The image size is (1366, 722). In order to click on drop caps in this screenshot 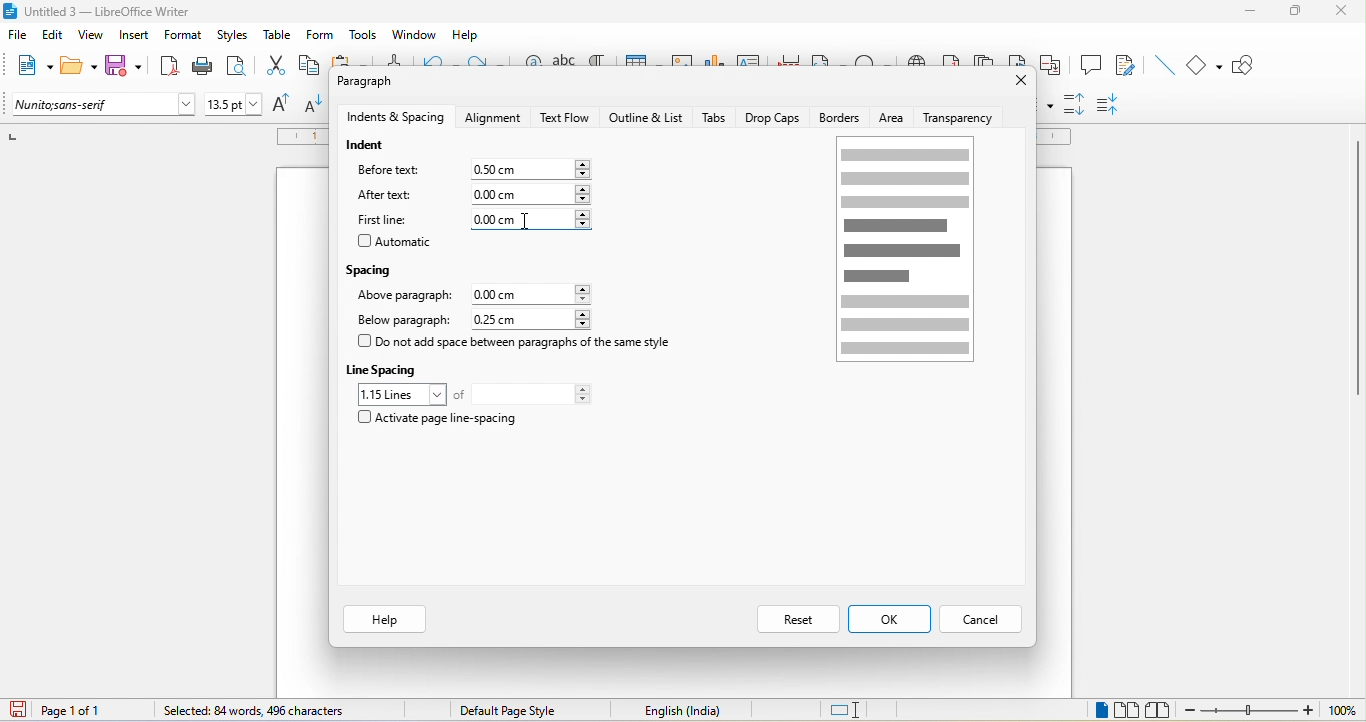, I will do `click(771, 117)`.